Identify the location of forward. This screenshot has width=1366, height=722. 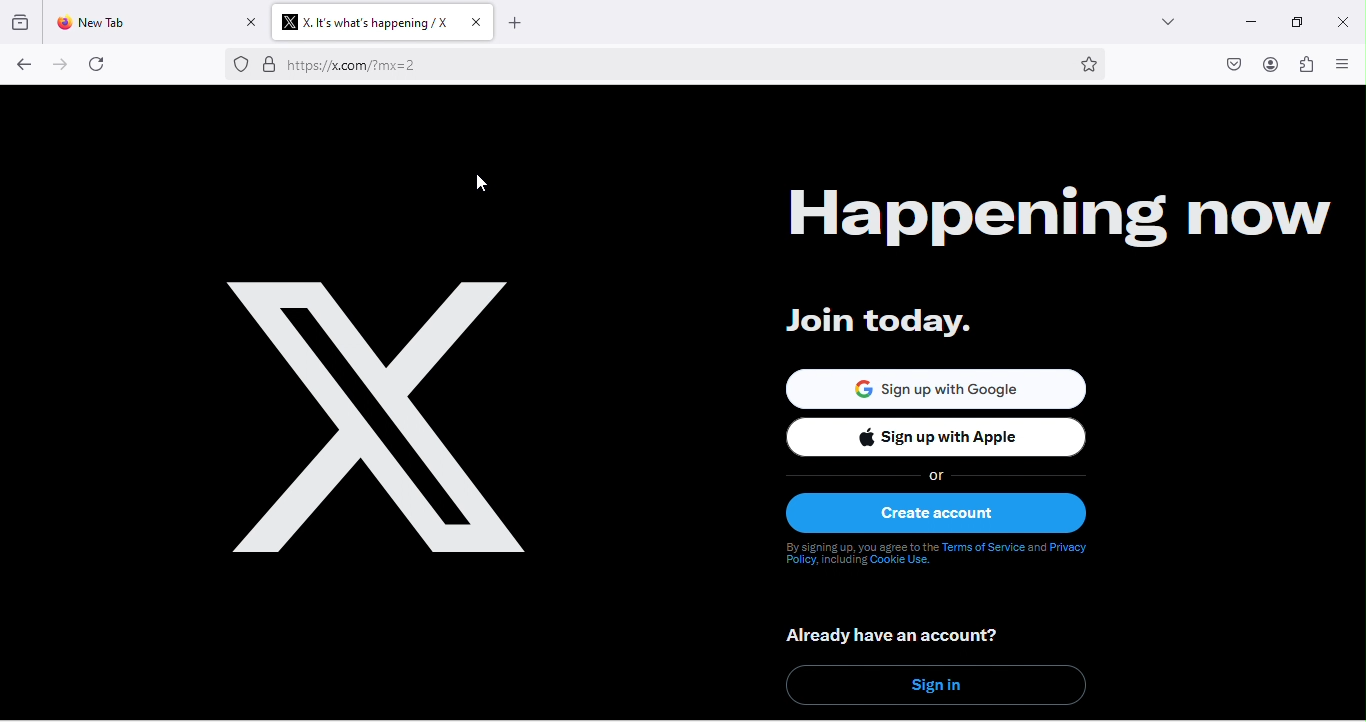
(57, 66).